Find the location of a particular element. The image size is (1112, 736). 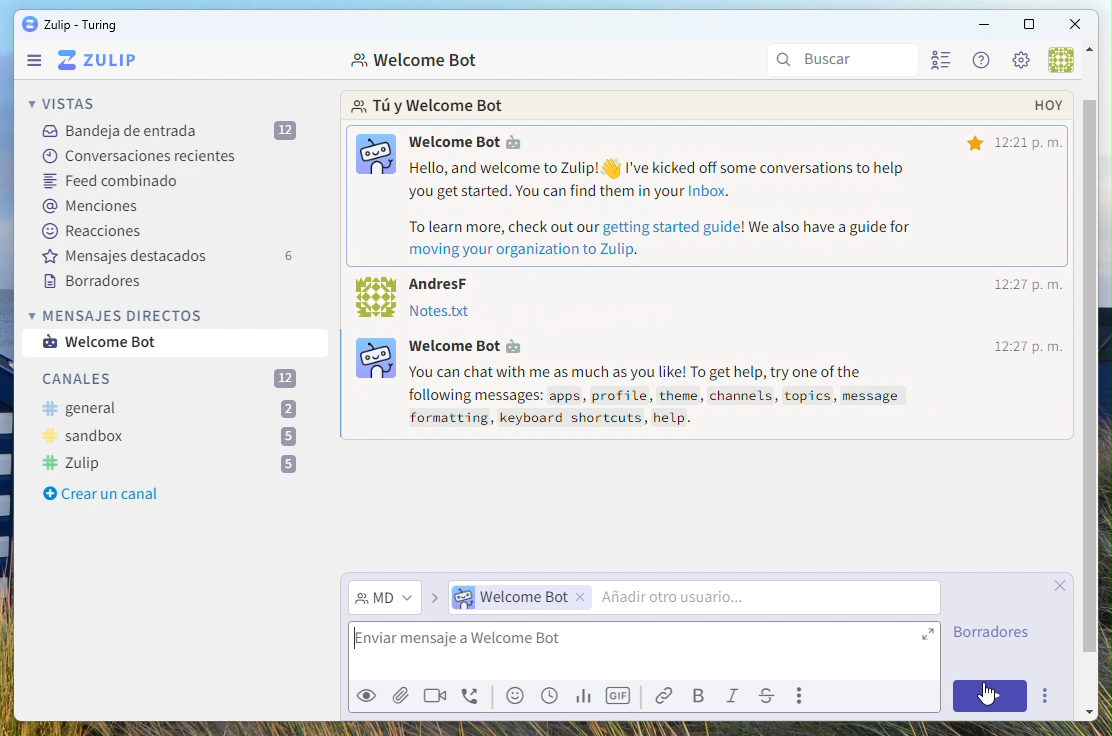

time is located at coordinates (1014, 289).